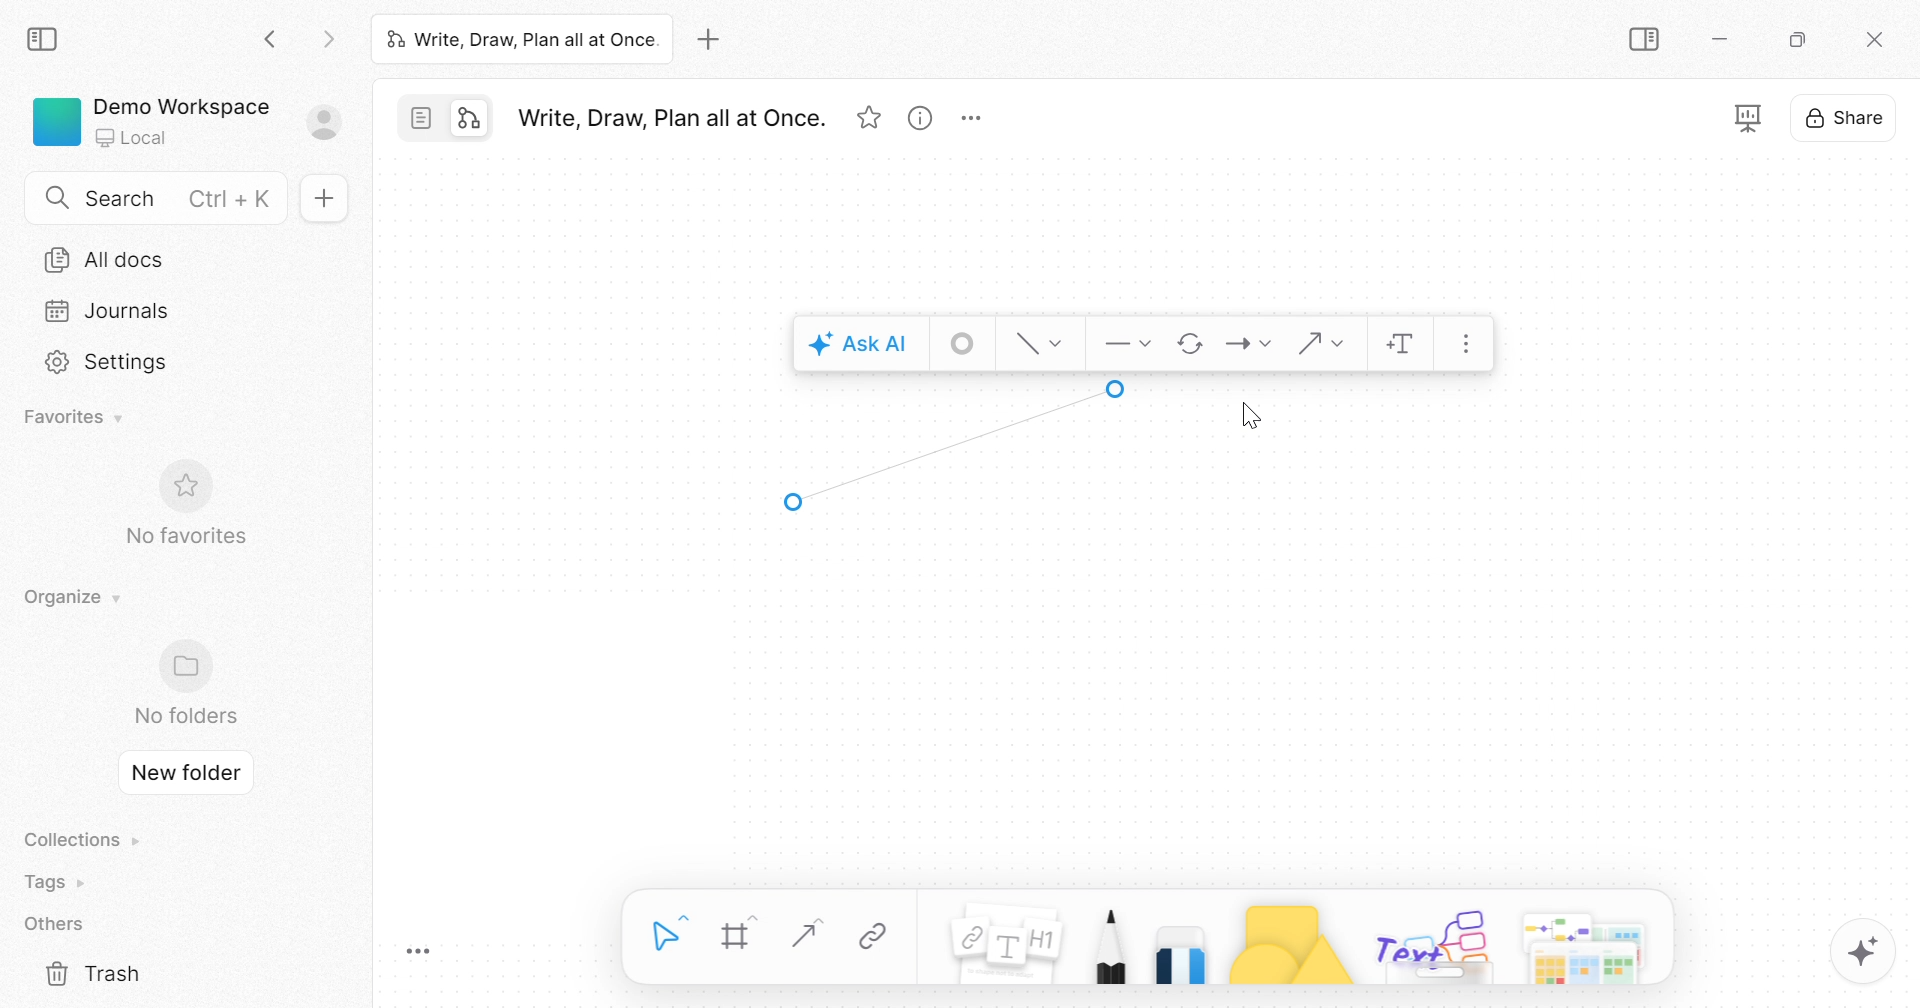 This screenshot has height=1008, width=1920. I want to click on Others, so click(54, 925).